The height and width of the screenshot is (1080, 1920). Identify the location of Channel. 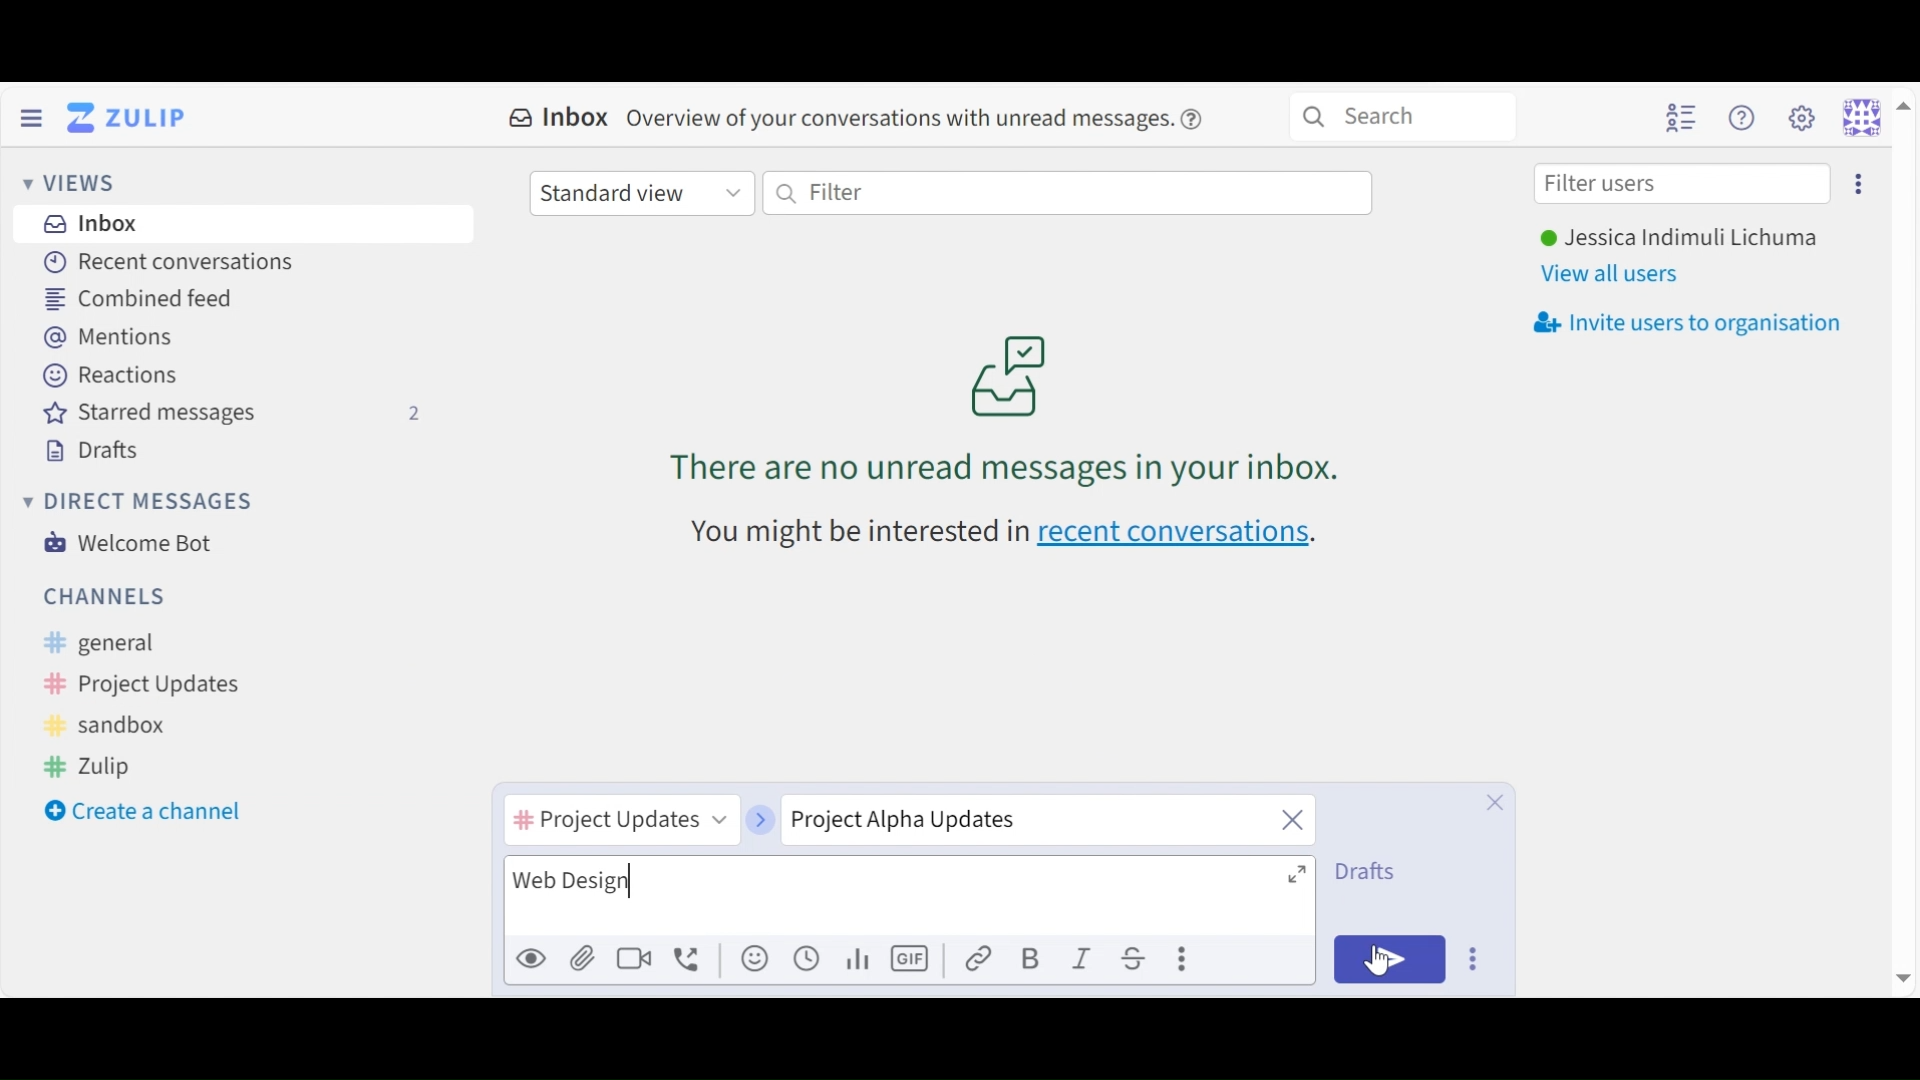
(205, 683).